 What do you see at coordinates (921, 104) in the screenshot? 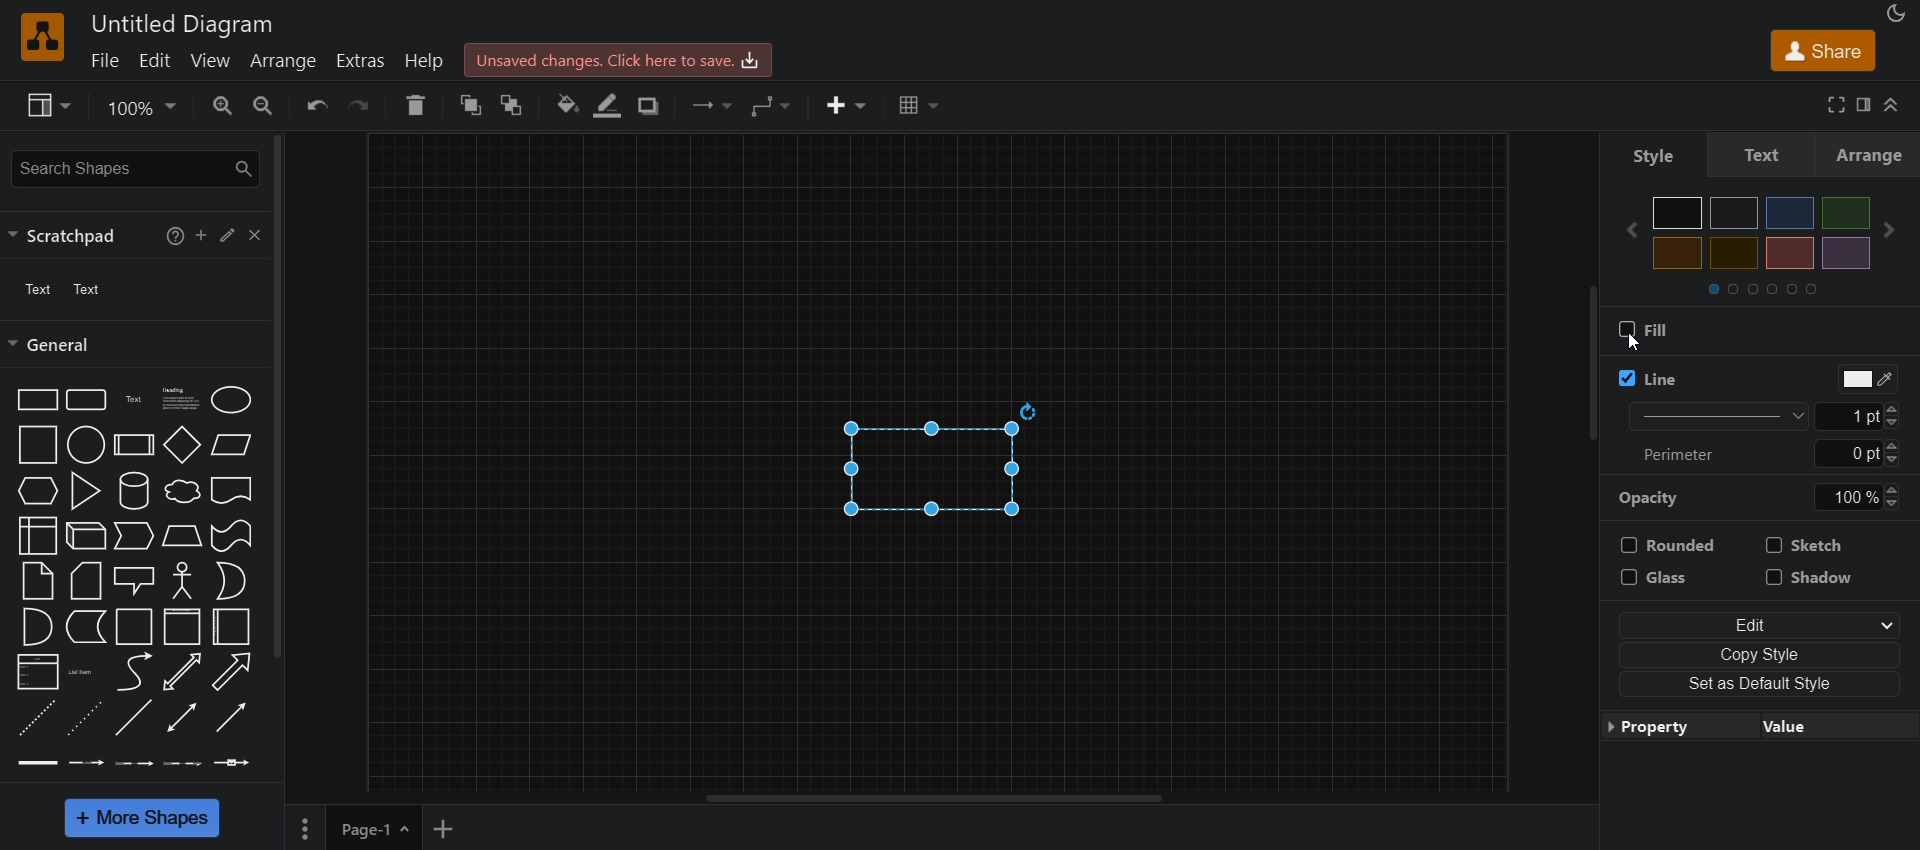
I see `table` at bounding box center [921, 104].